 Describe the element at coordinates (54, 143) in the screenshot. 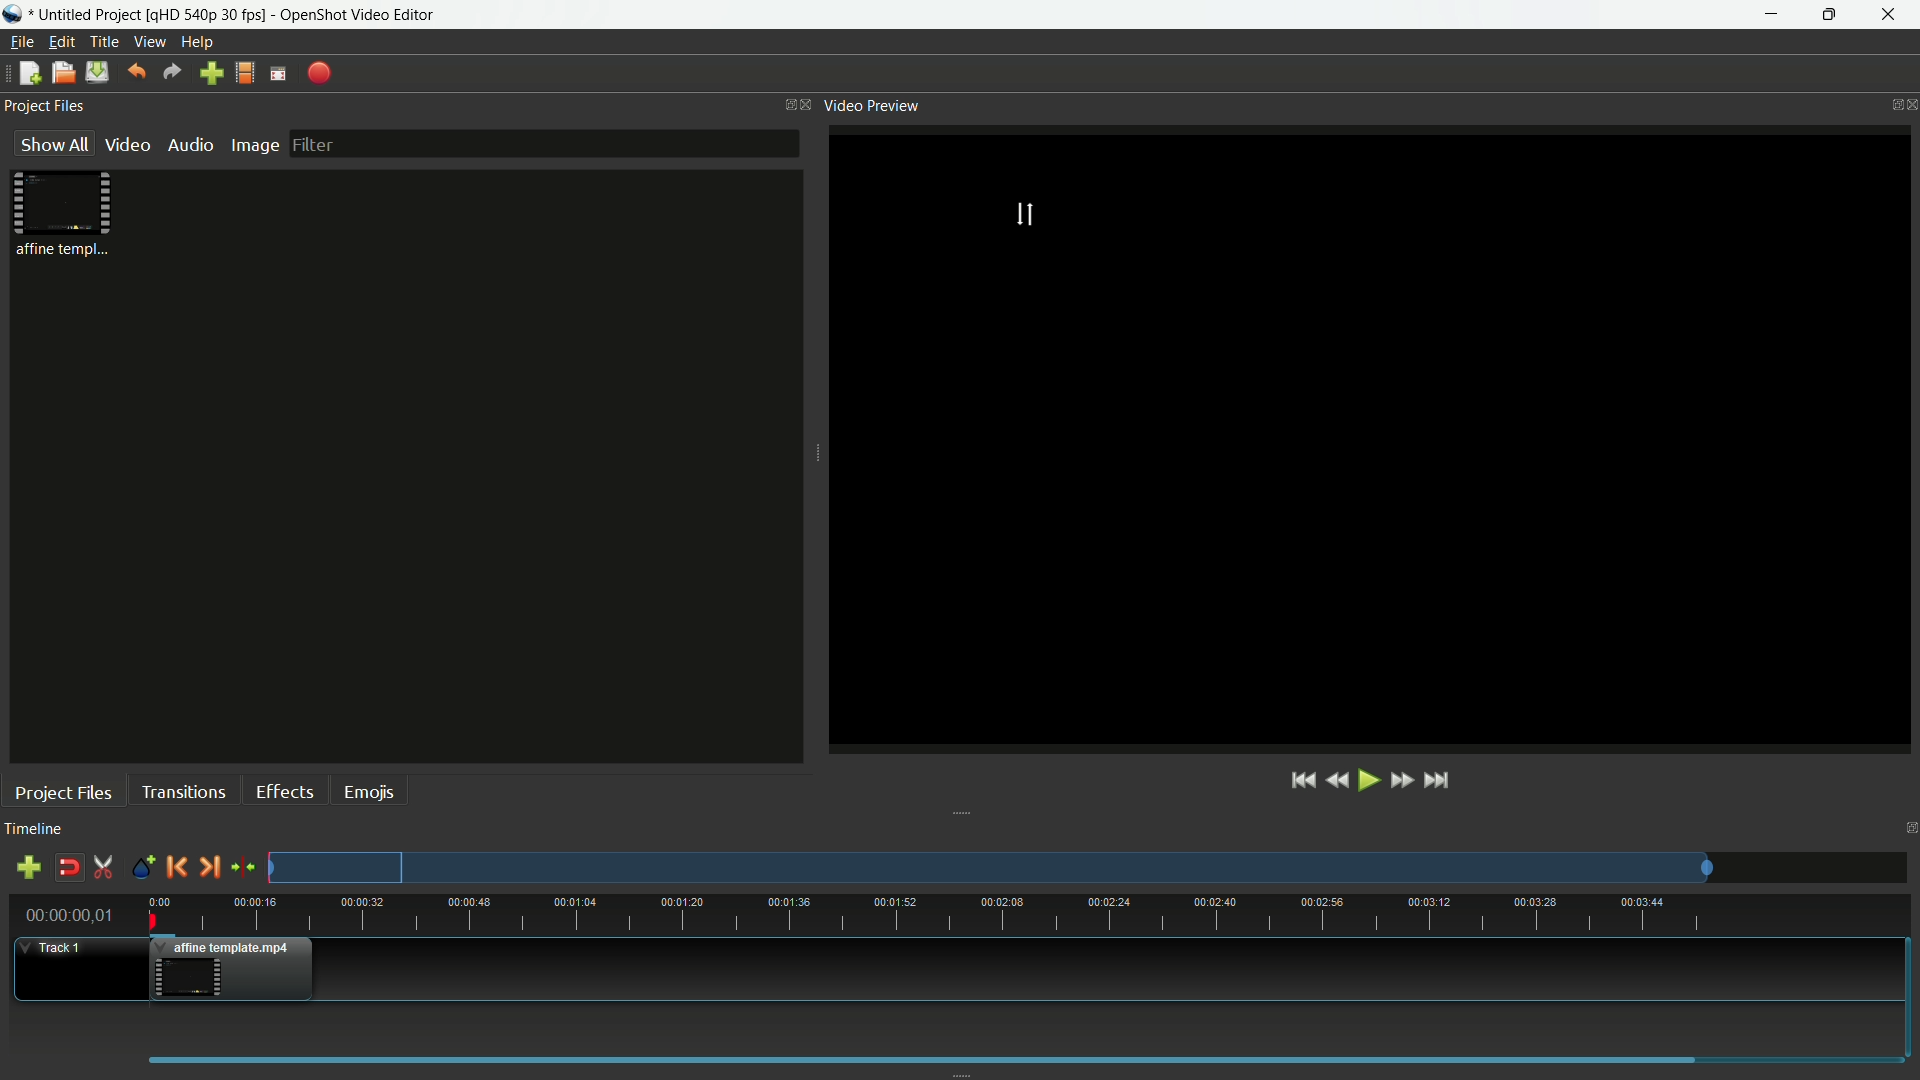

I see `show all` at that location.